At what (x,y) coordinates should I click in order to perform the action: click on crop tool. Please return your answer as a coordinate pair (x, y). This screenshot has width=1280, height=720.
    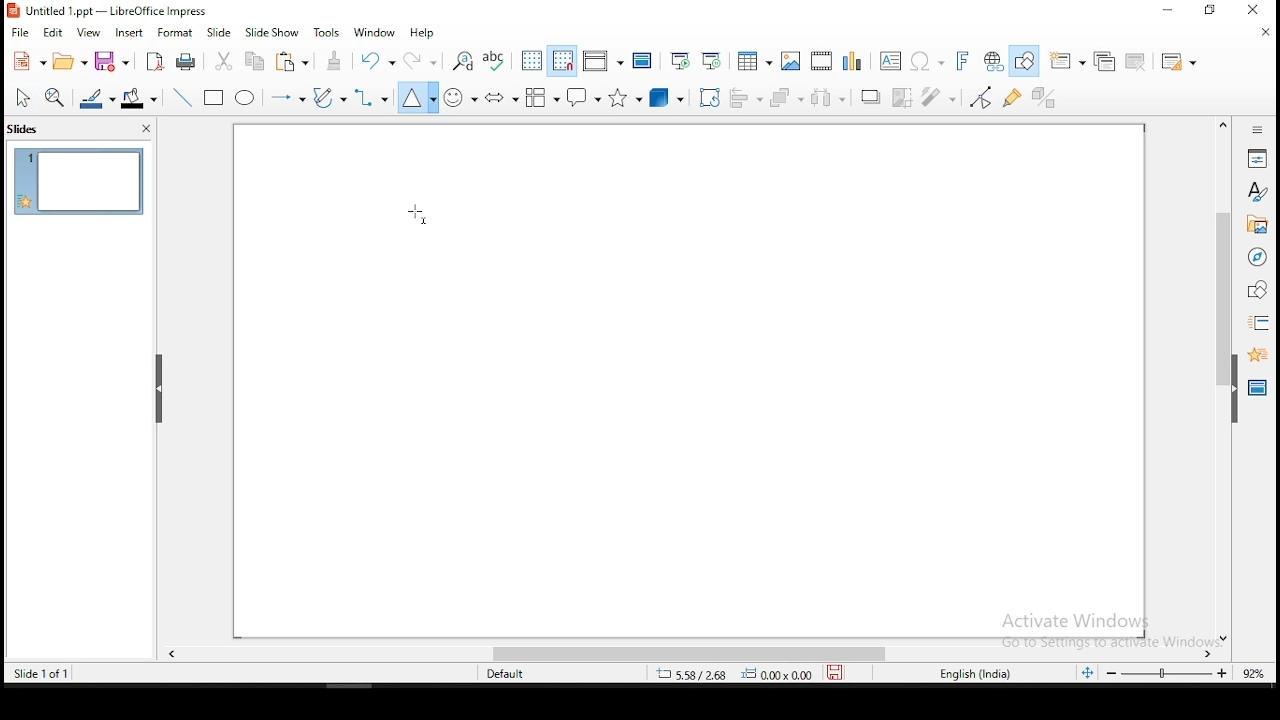
    Looking at the image, I should click on (707, 97).